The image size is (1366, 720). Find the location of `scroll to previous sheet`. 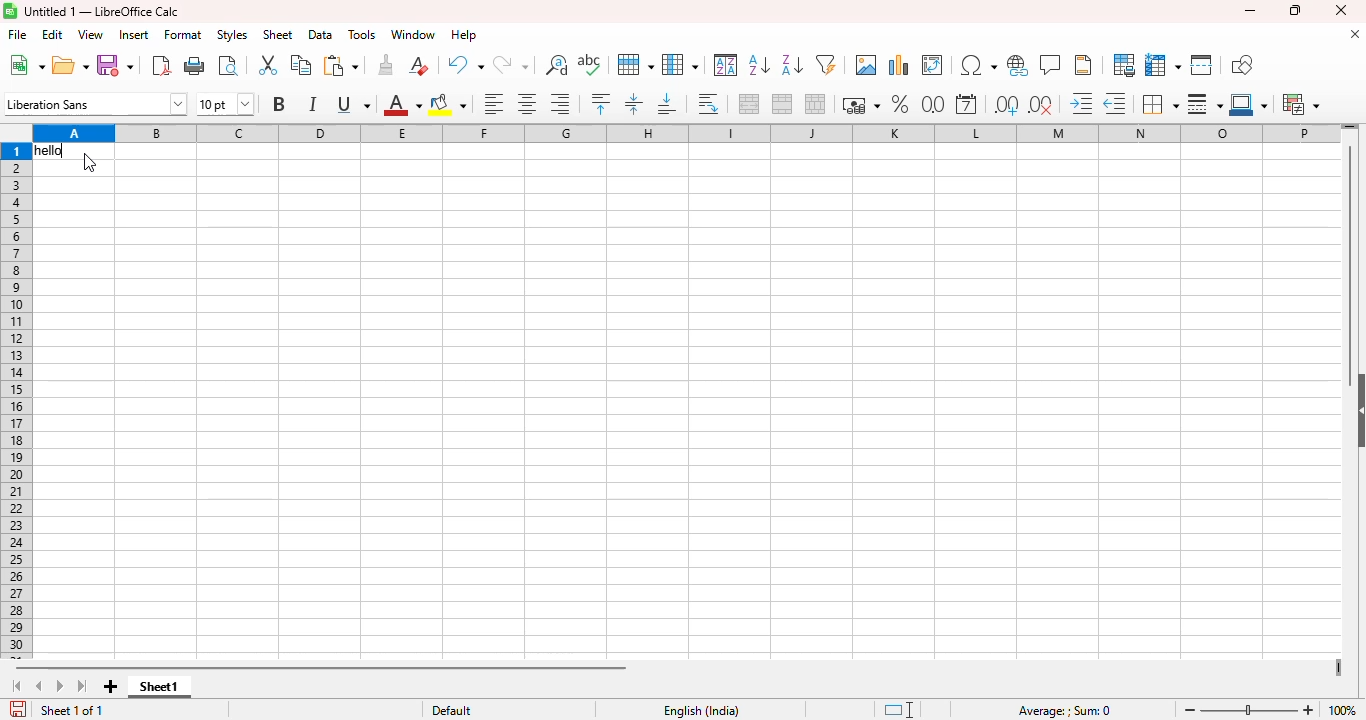

scroll to previous sheet is located at coordinates (39, 686).